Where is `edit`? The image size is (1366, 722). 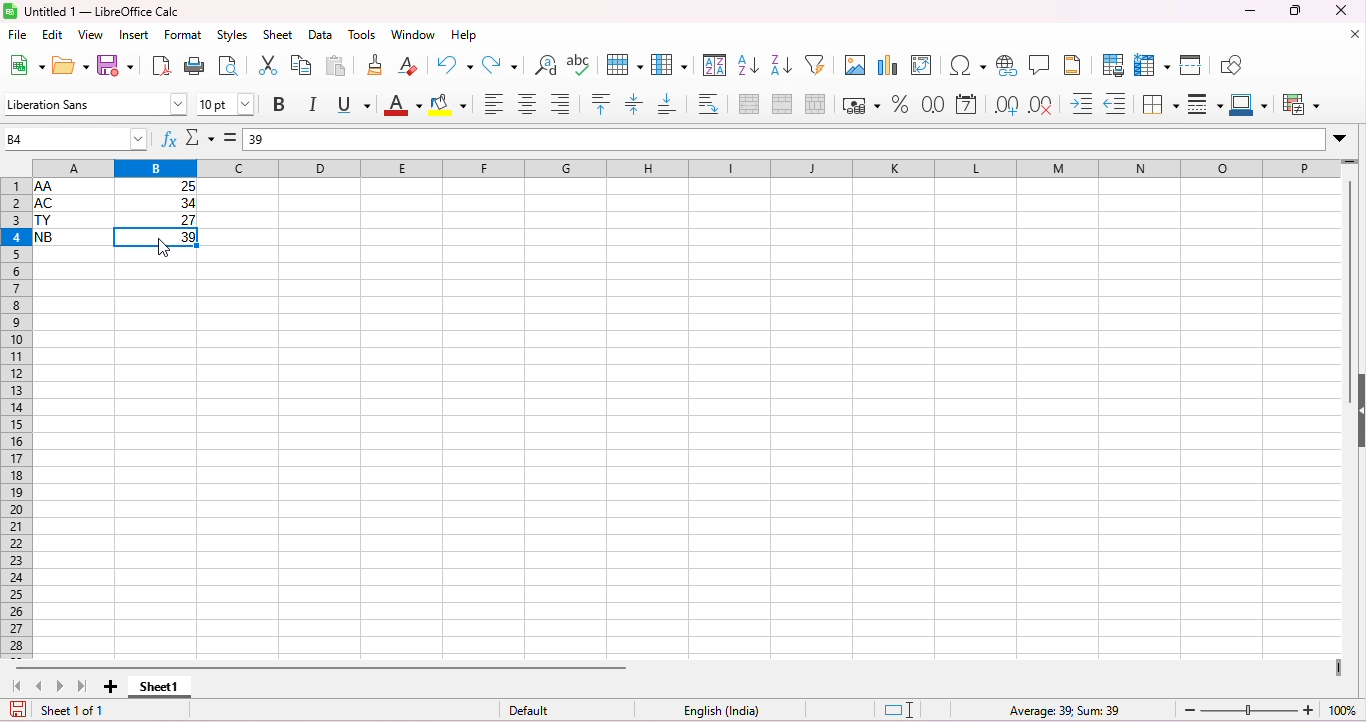
edit is located at coordinates (54, 36).